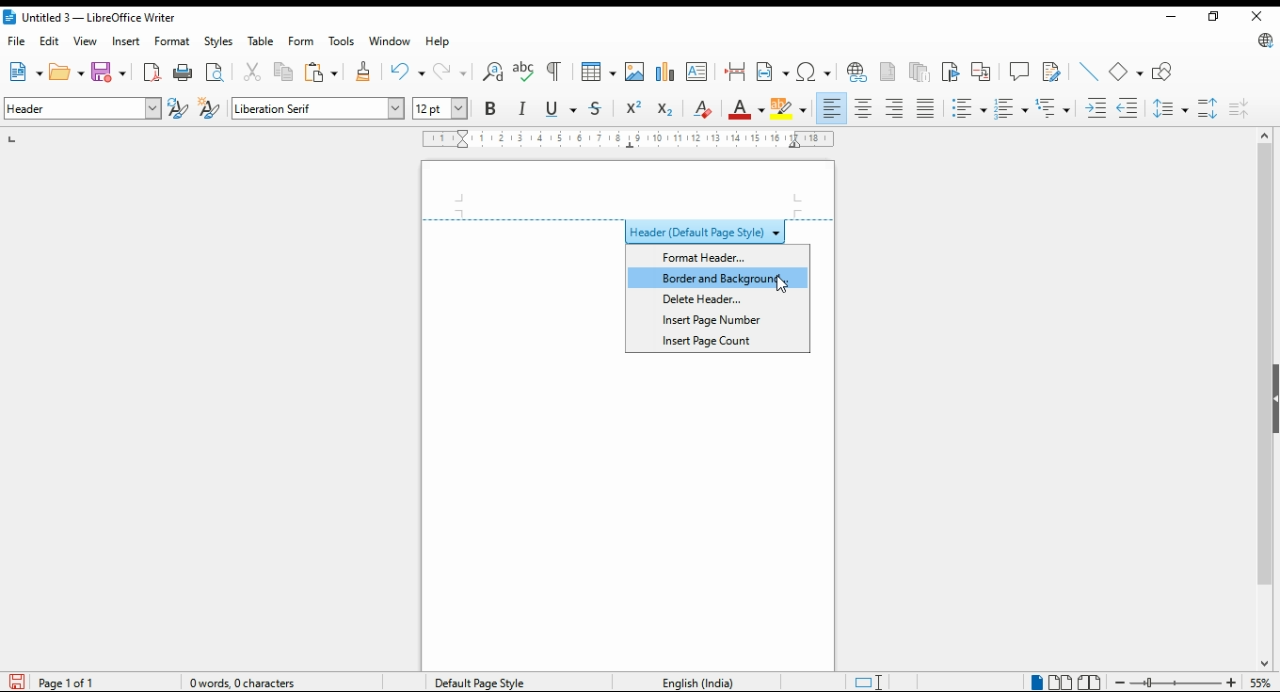 This screenshot has height=692, width=1280. Describe the element at coordinates (484, 682) in the screenshot. I see `page style` at that location.